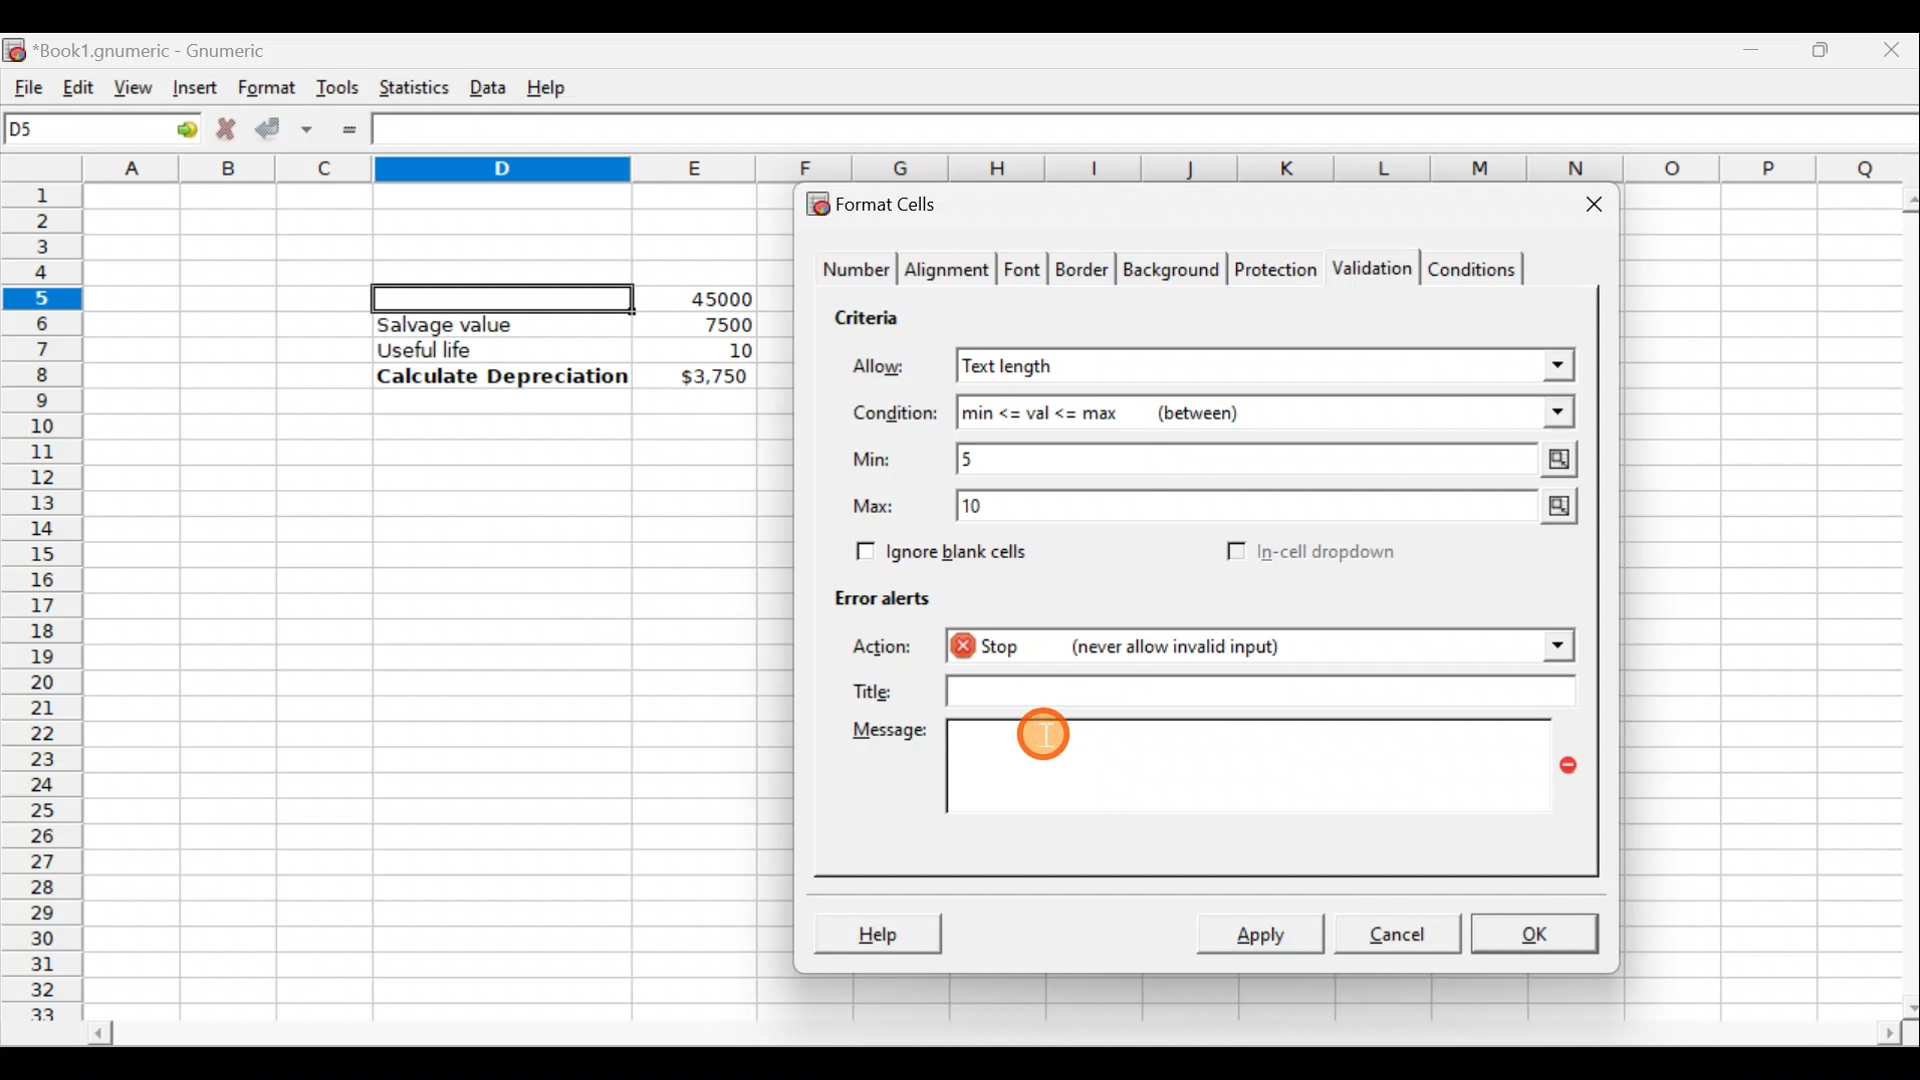  What do you see at coordinates (1394, 932) in the screenshot?
I see `Cancel` at bounding box center [1394, 932].